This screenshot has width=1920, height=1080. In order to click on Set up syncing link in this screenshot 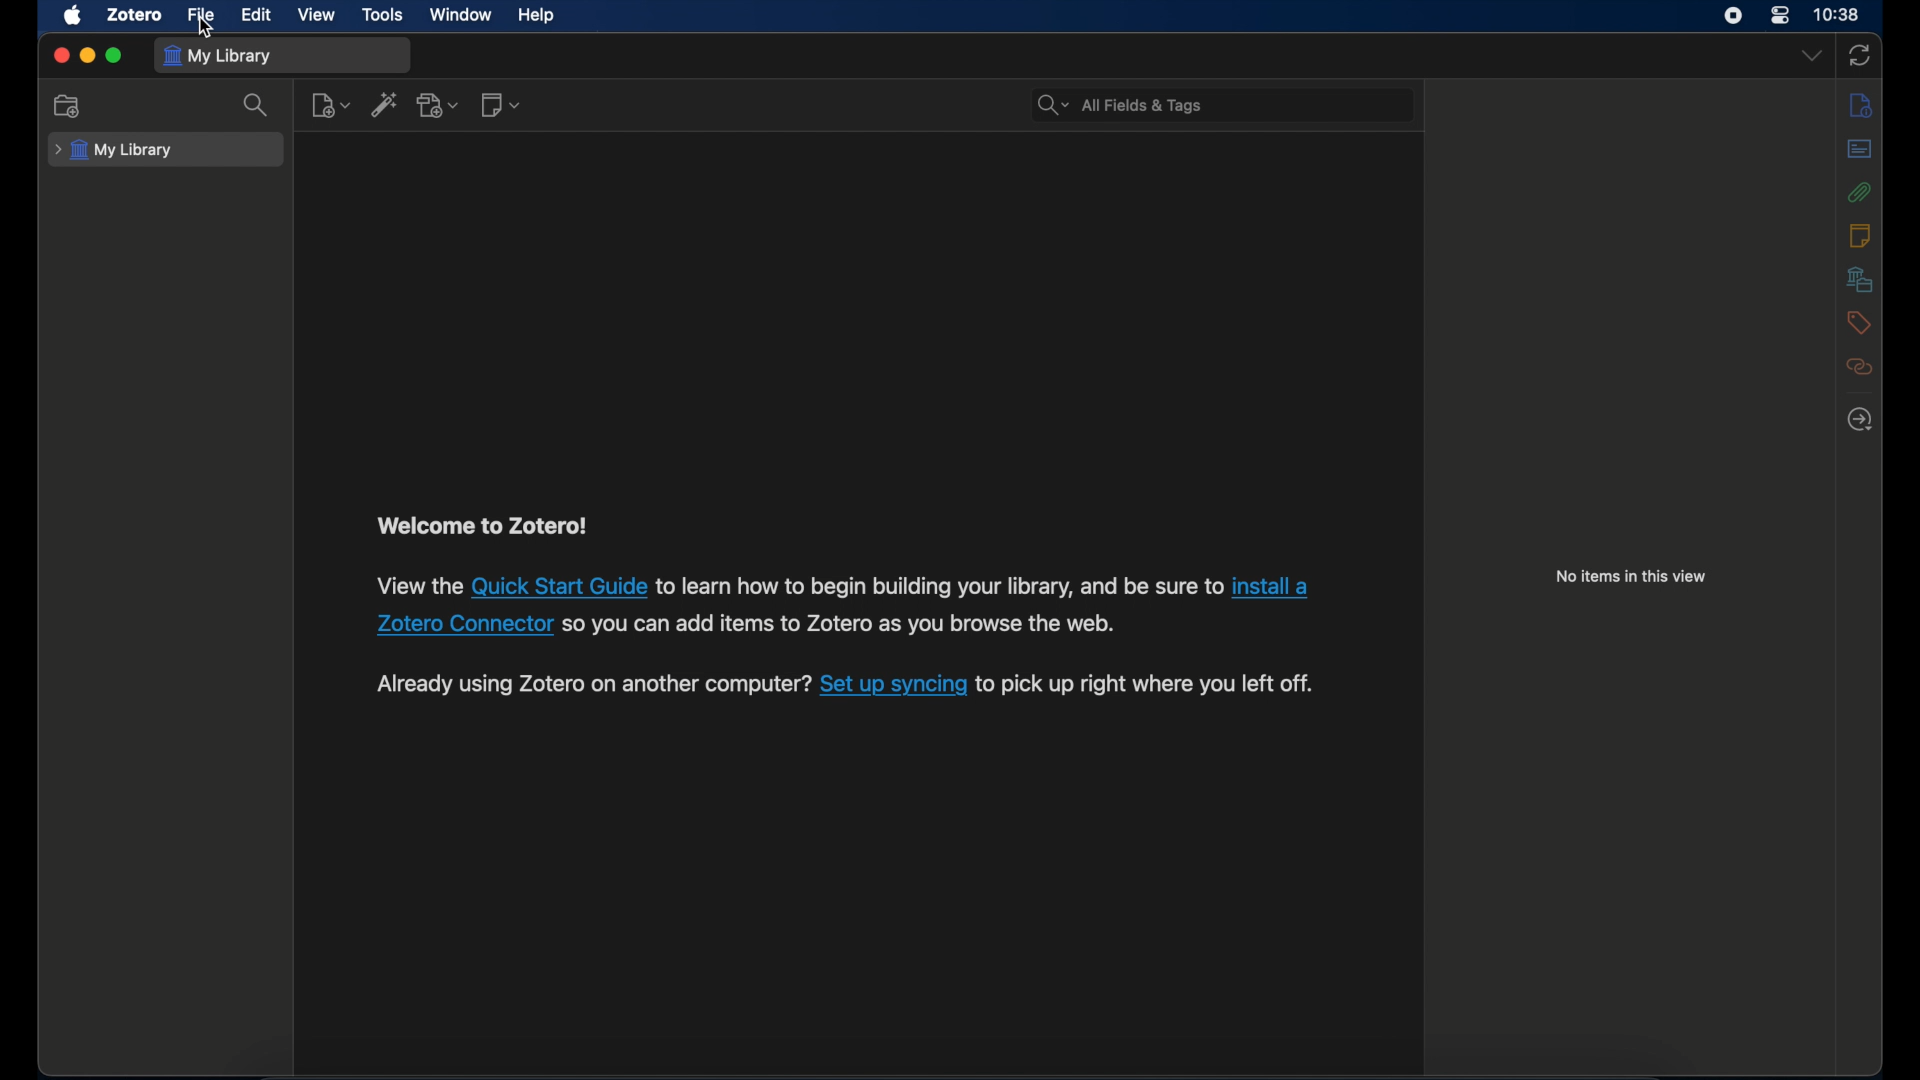, I will do `click(893, 686)`.